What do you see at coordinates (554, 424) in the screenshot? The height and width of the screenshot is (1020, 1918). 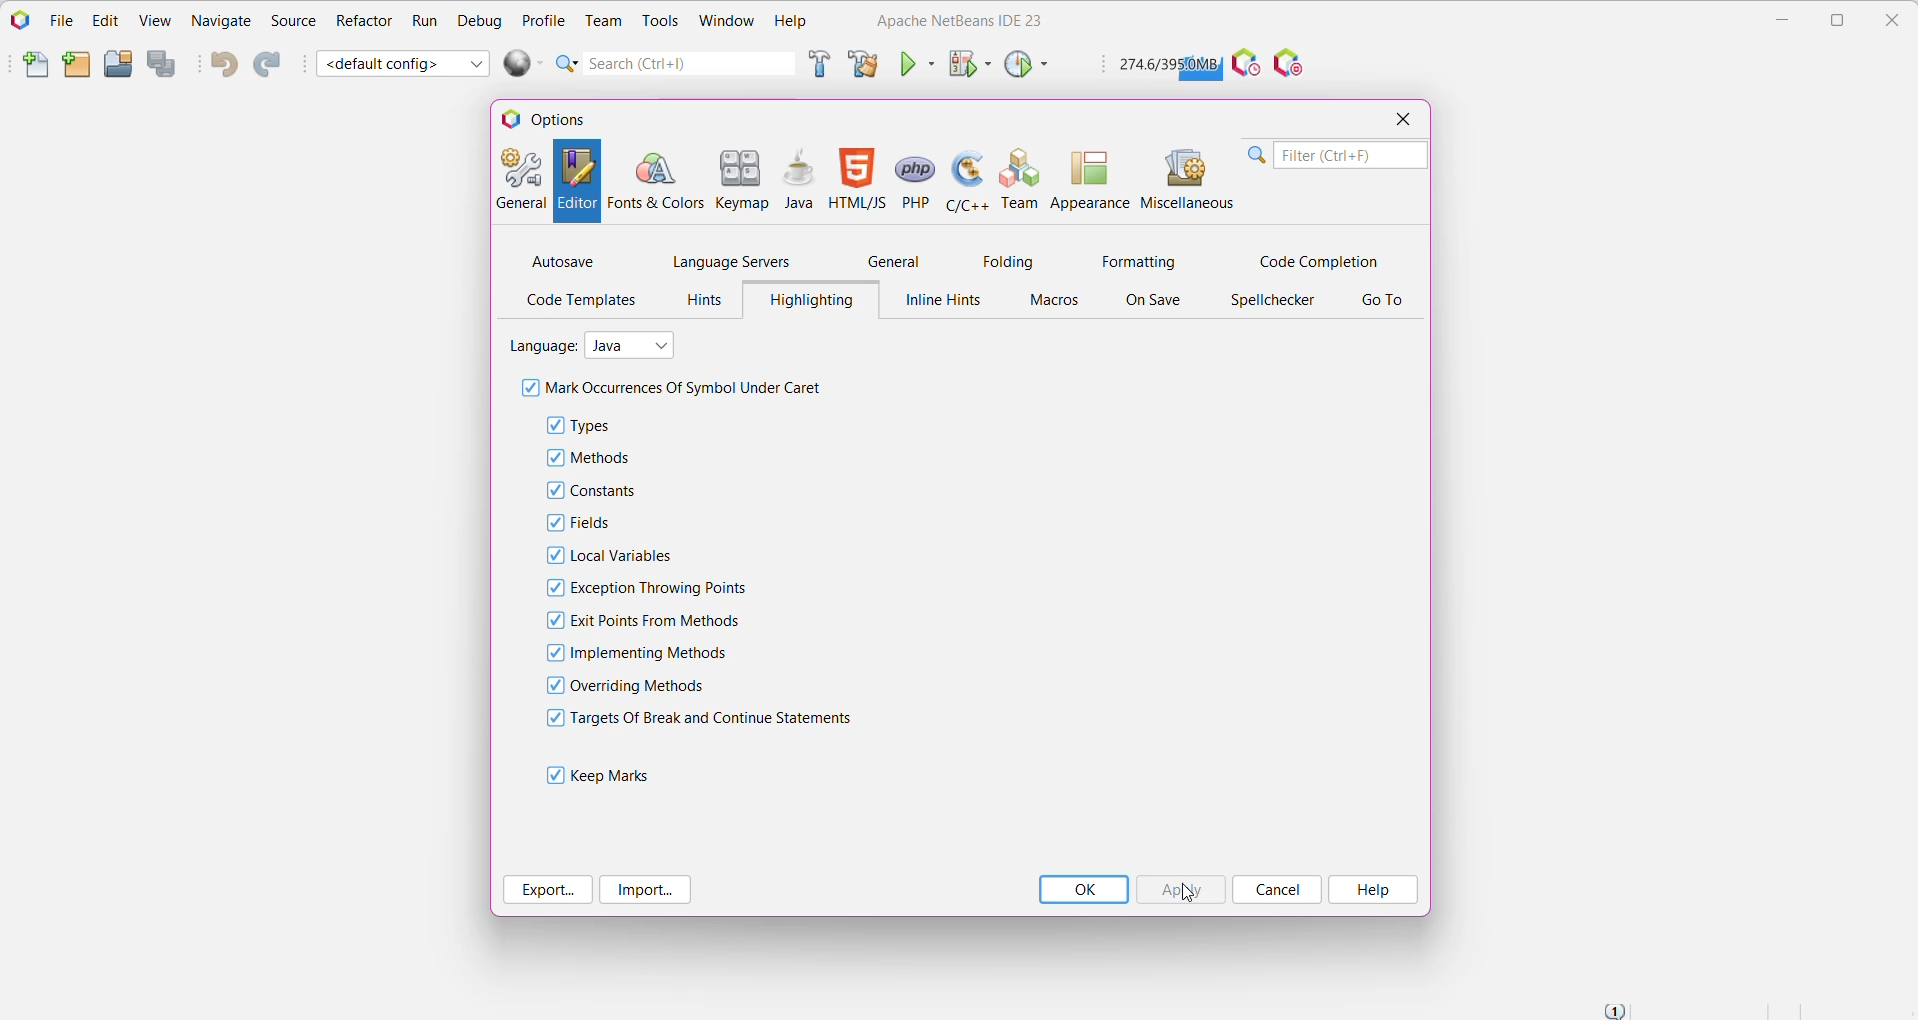 I see `checkbox` at bounding box center [554, 424].